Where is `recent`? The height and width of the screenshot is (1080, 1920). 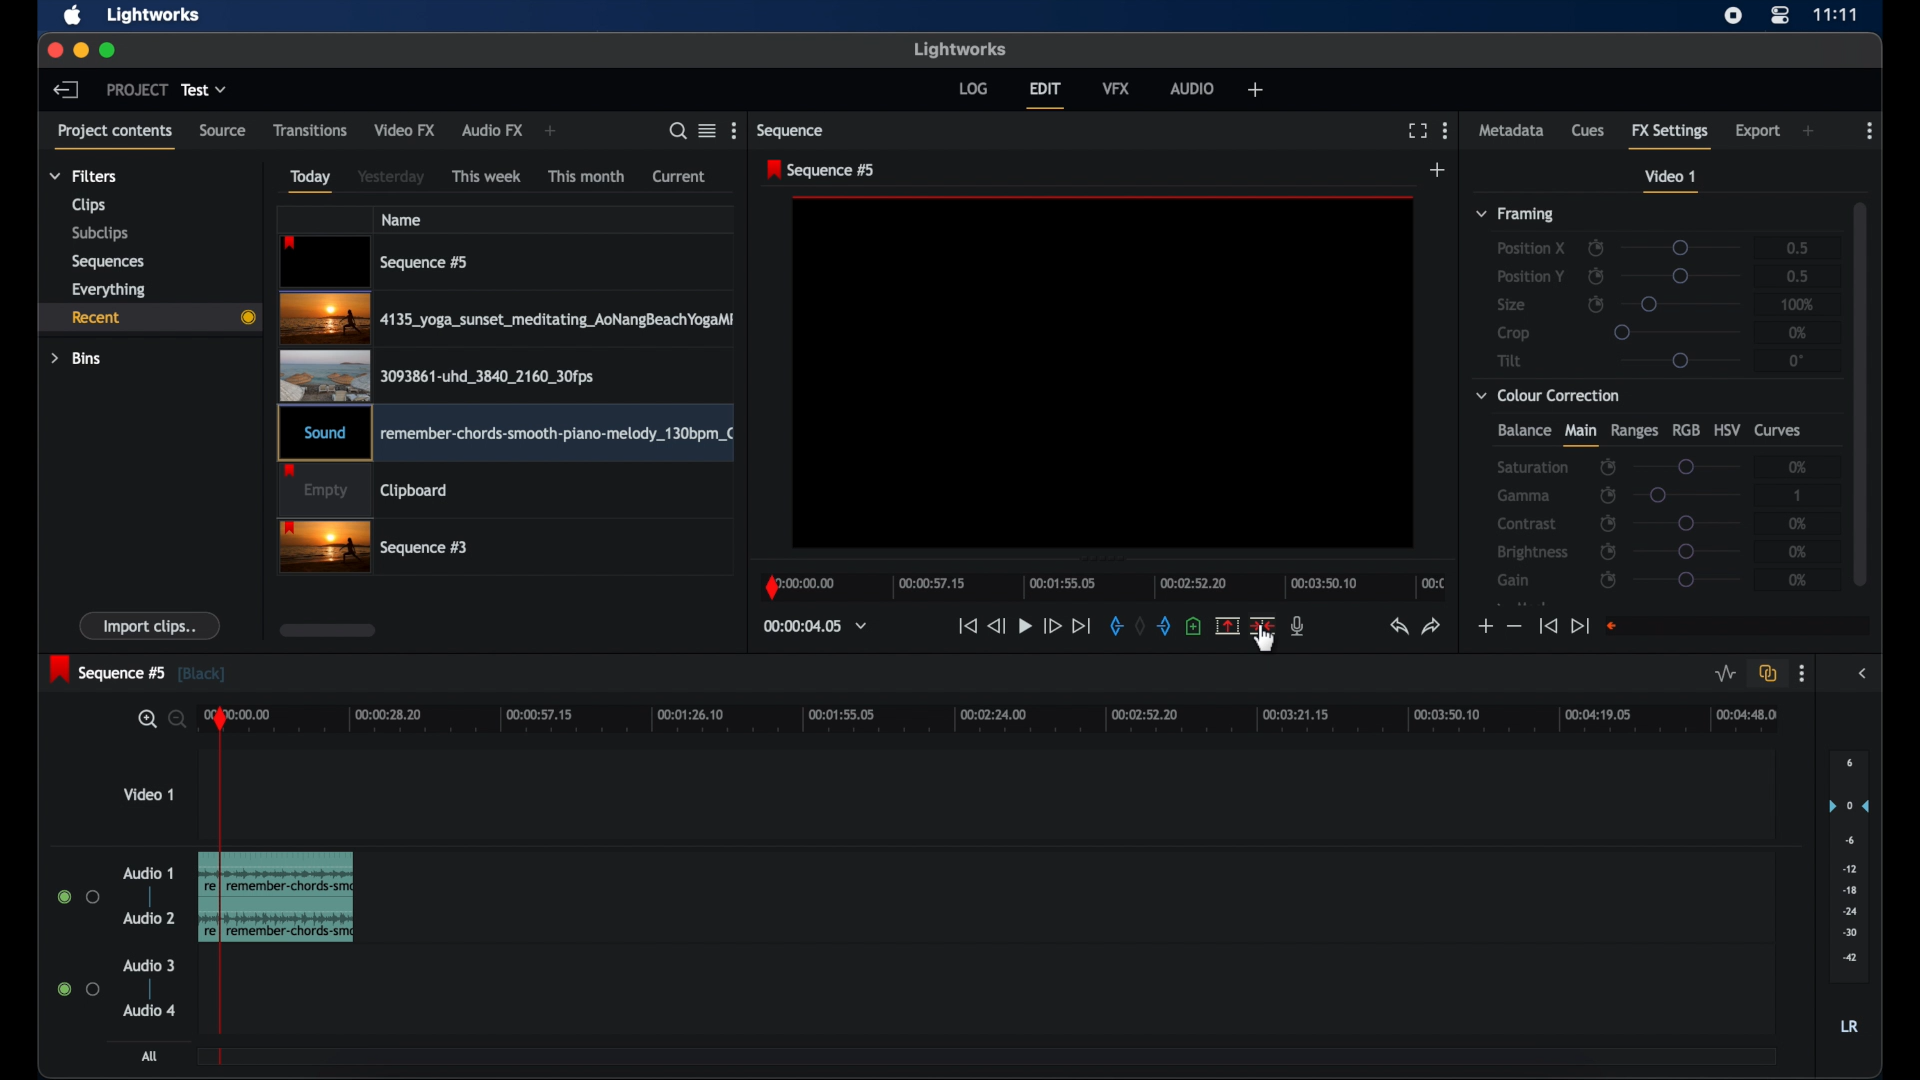
recent is located at coordinates (146, 317).